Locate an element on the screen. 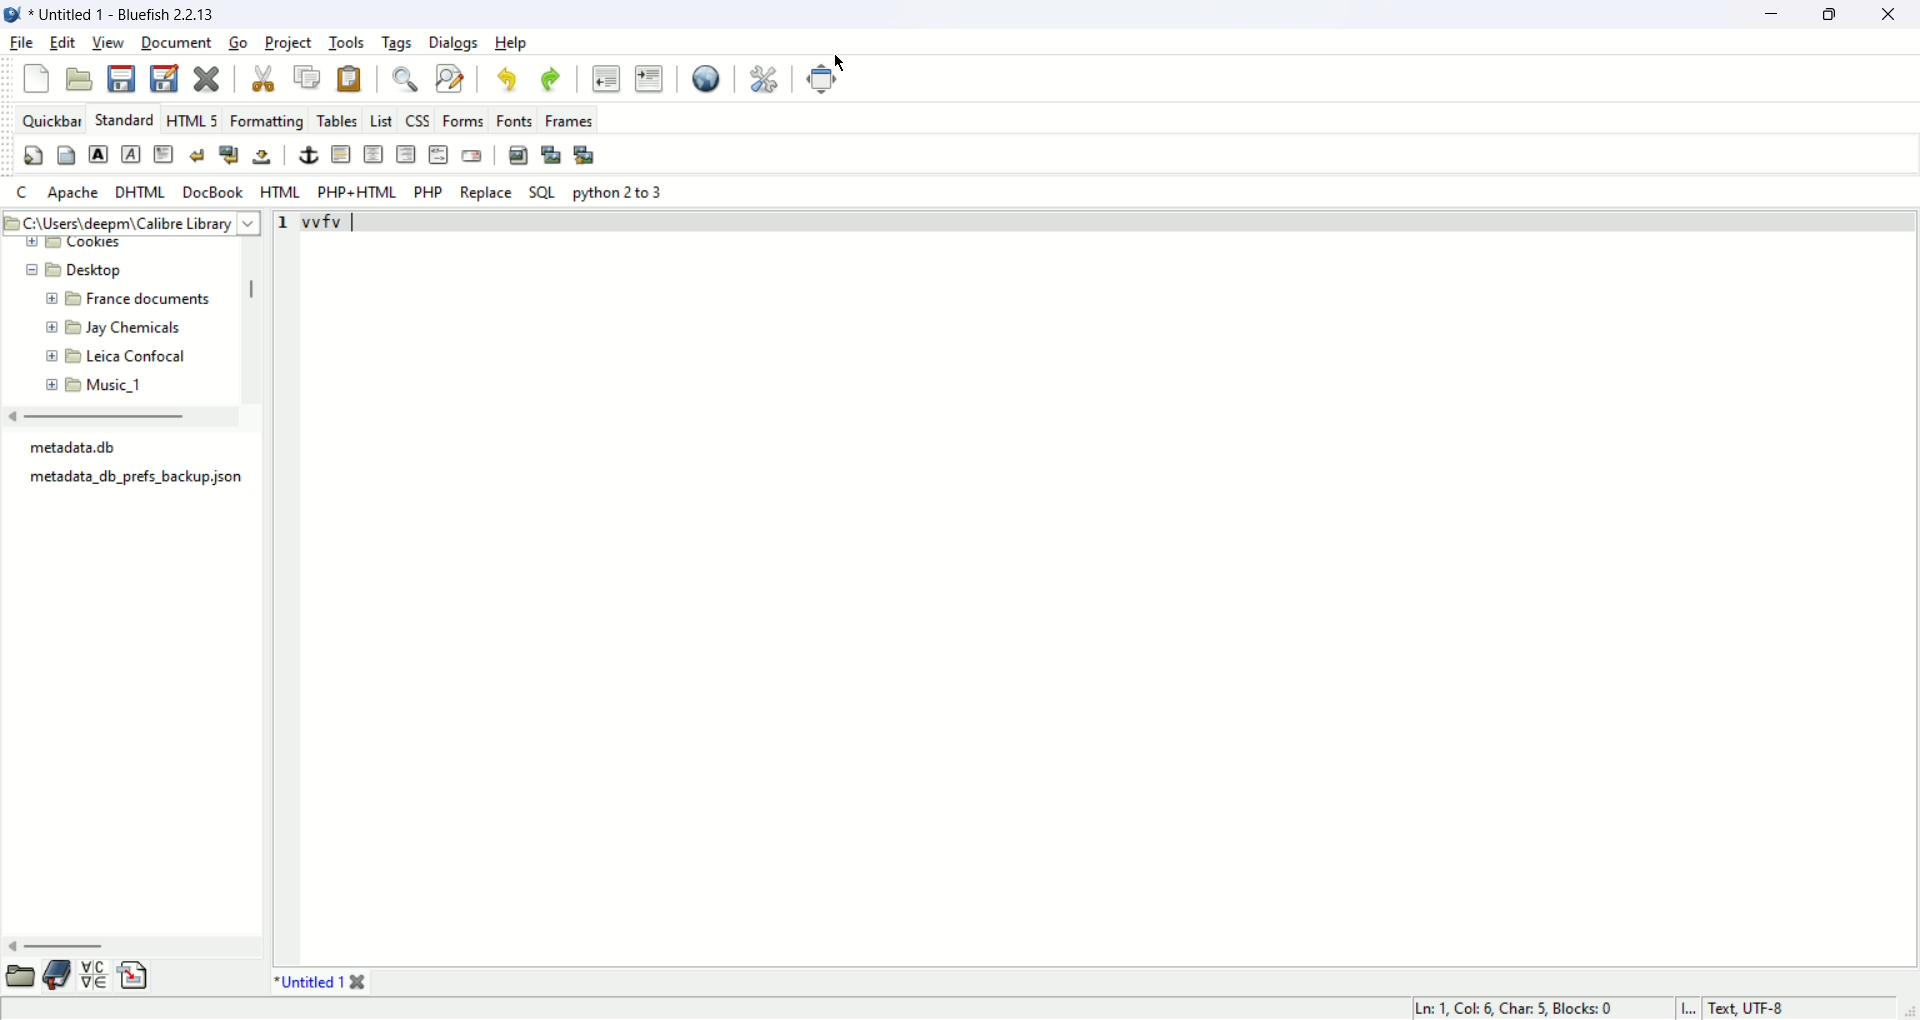 This screenshot has height=1020, width=1920. C:\Users\deepm\Calibre Library is located at coordinates (127, 224).